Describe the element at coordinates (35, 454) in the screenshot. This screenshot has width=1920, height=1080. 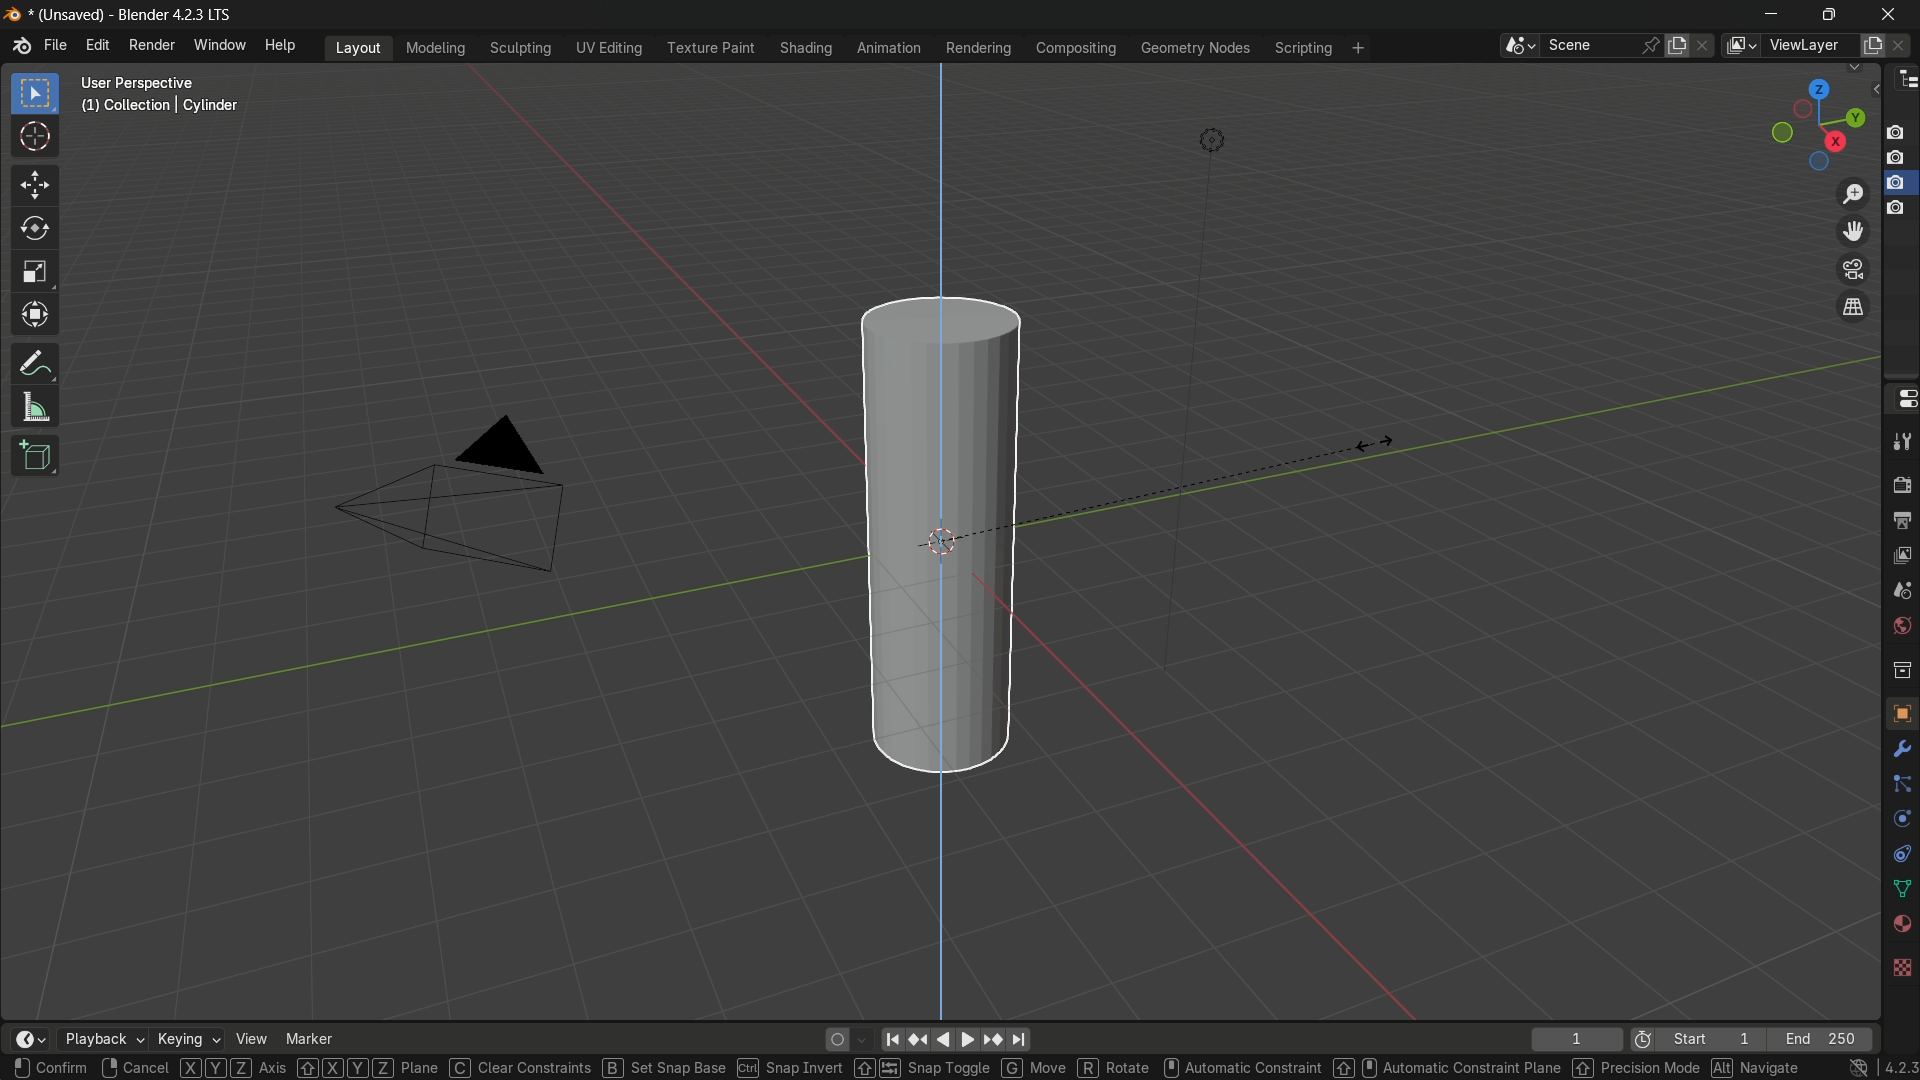
I see `add cube` at that location.